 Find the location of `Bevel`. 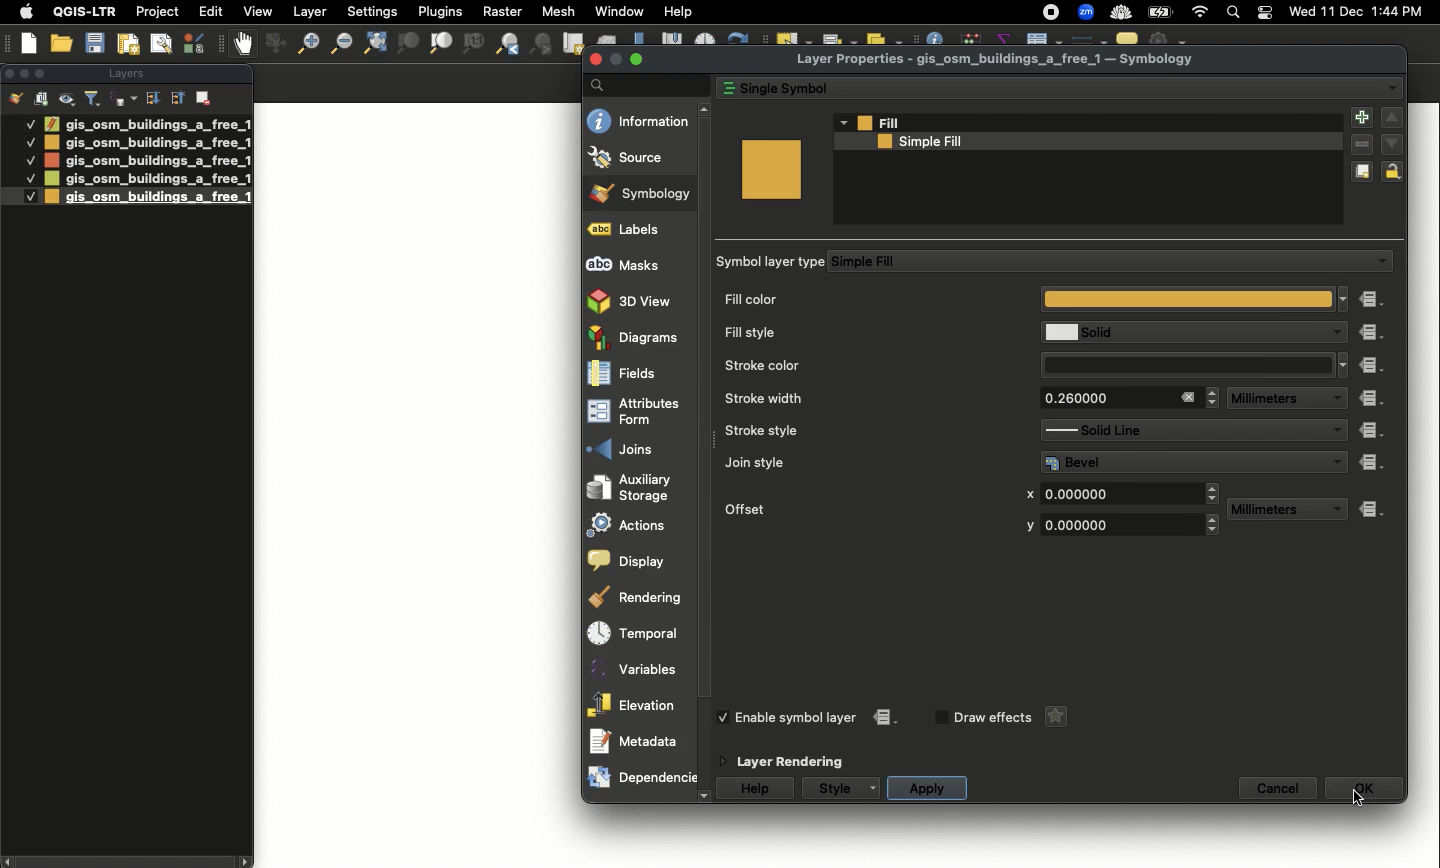

Bevel is located at coordinates (1180, 462).